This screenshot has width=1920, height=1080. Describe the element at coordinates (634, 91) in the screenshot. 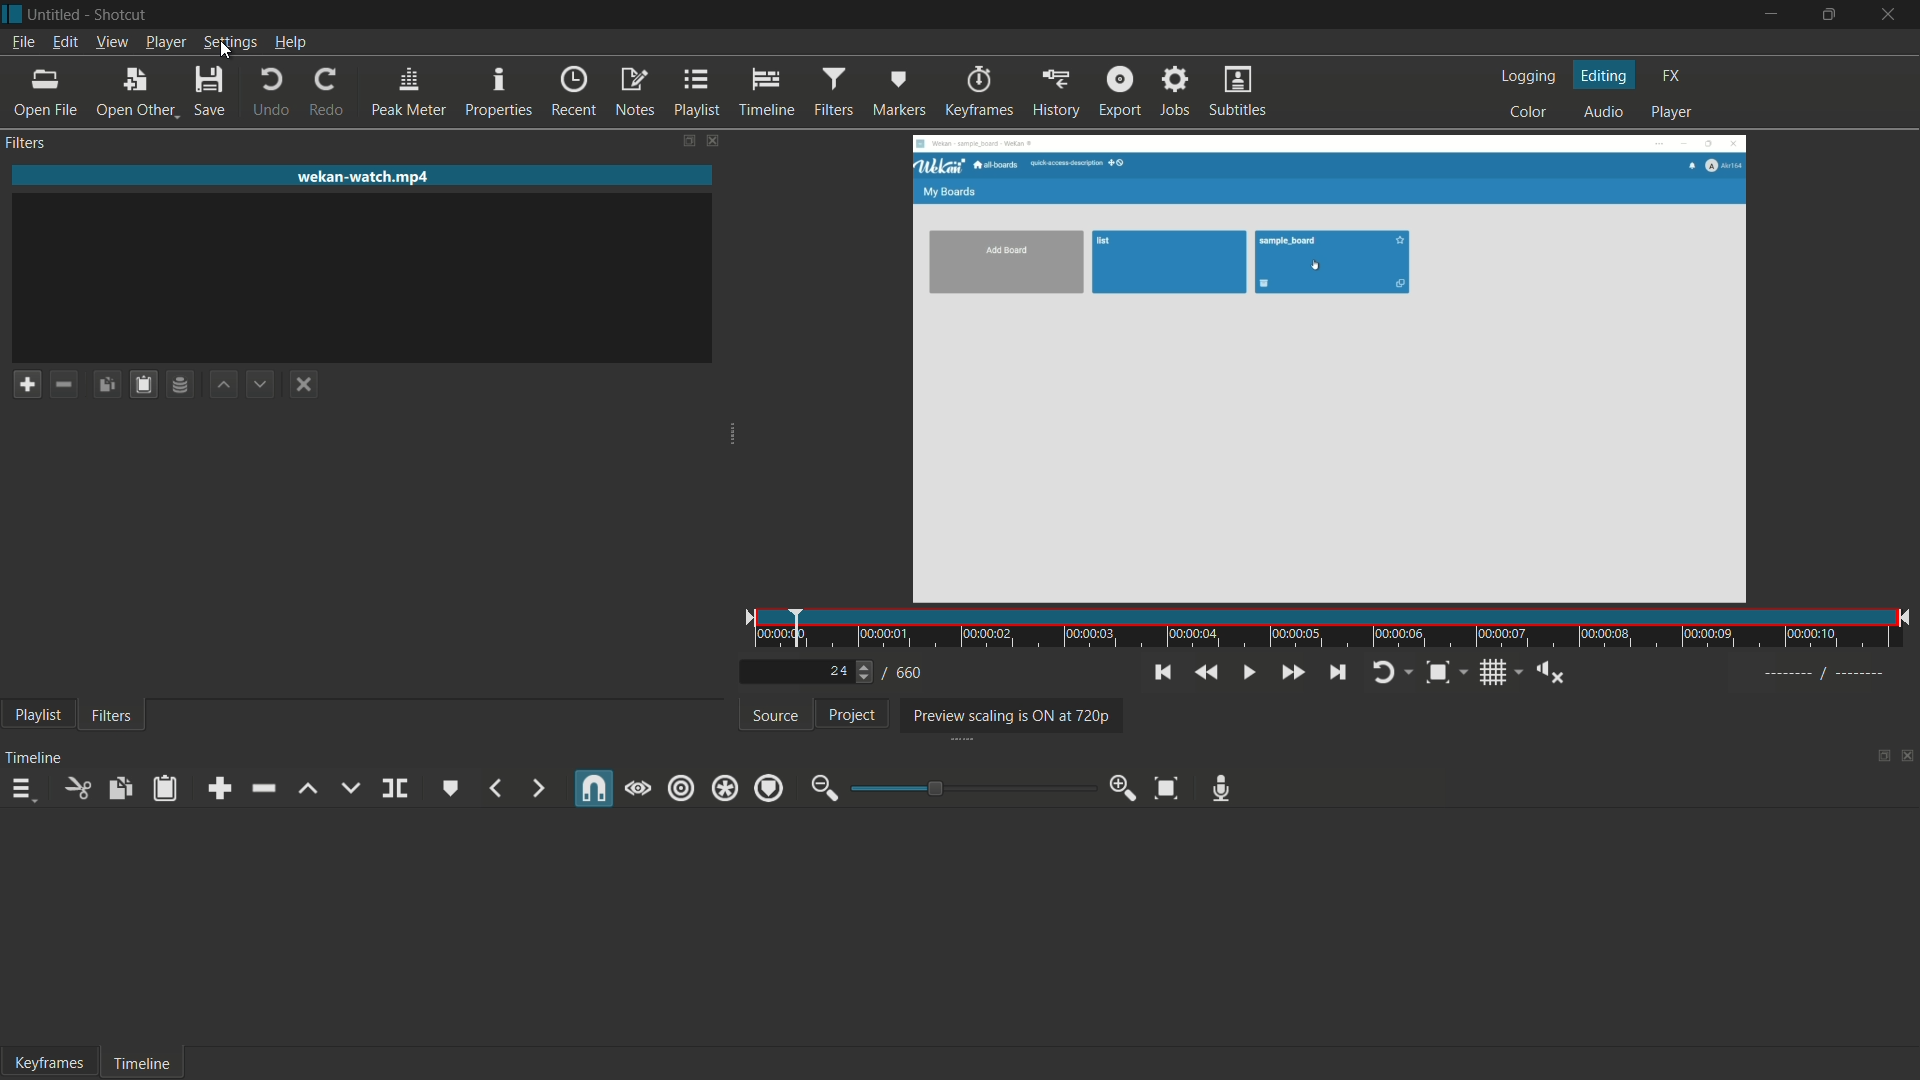

I see `notes` at that location.